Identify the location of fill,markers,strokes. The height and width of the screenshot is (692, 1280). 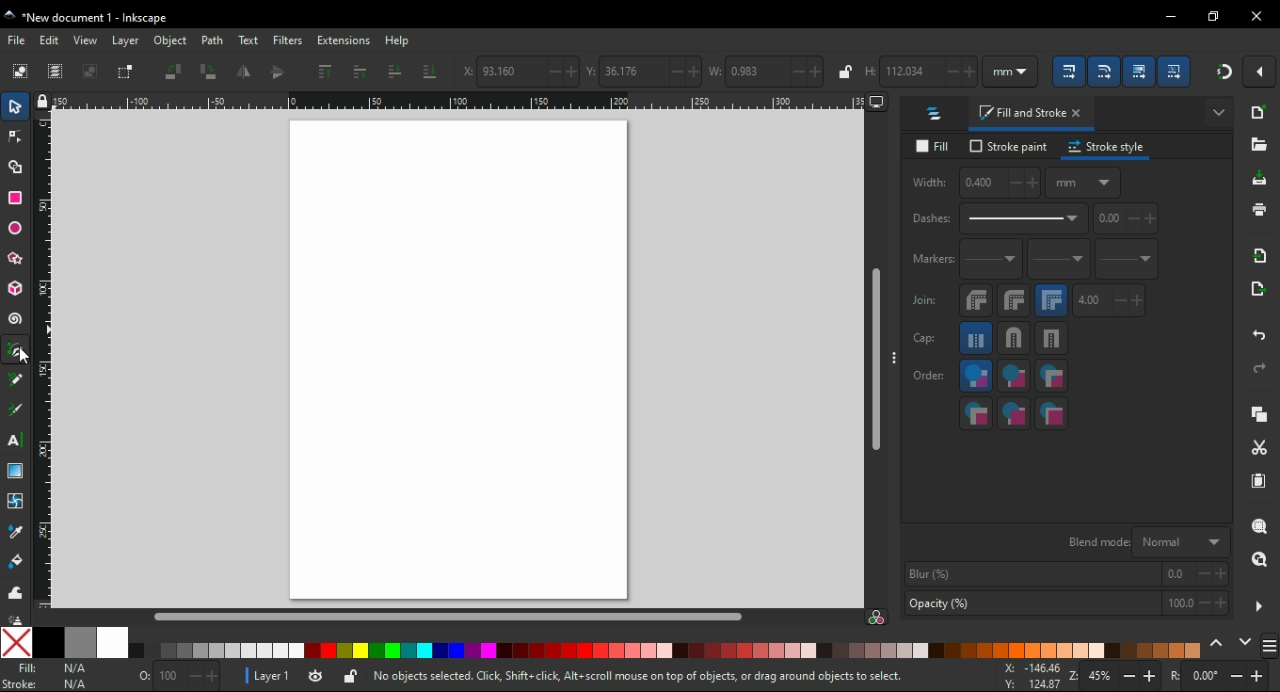
(1051, 376).